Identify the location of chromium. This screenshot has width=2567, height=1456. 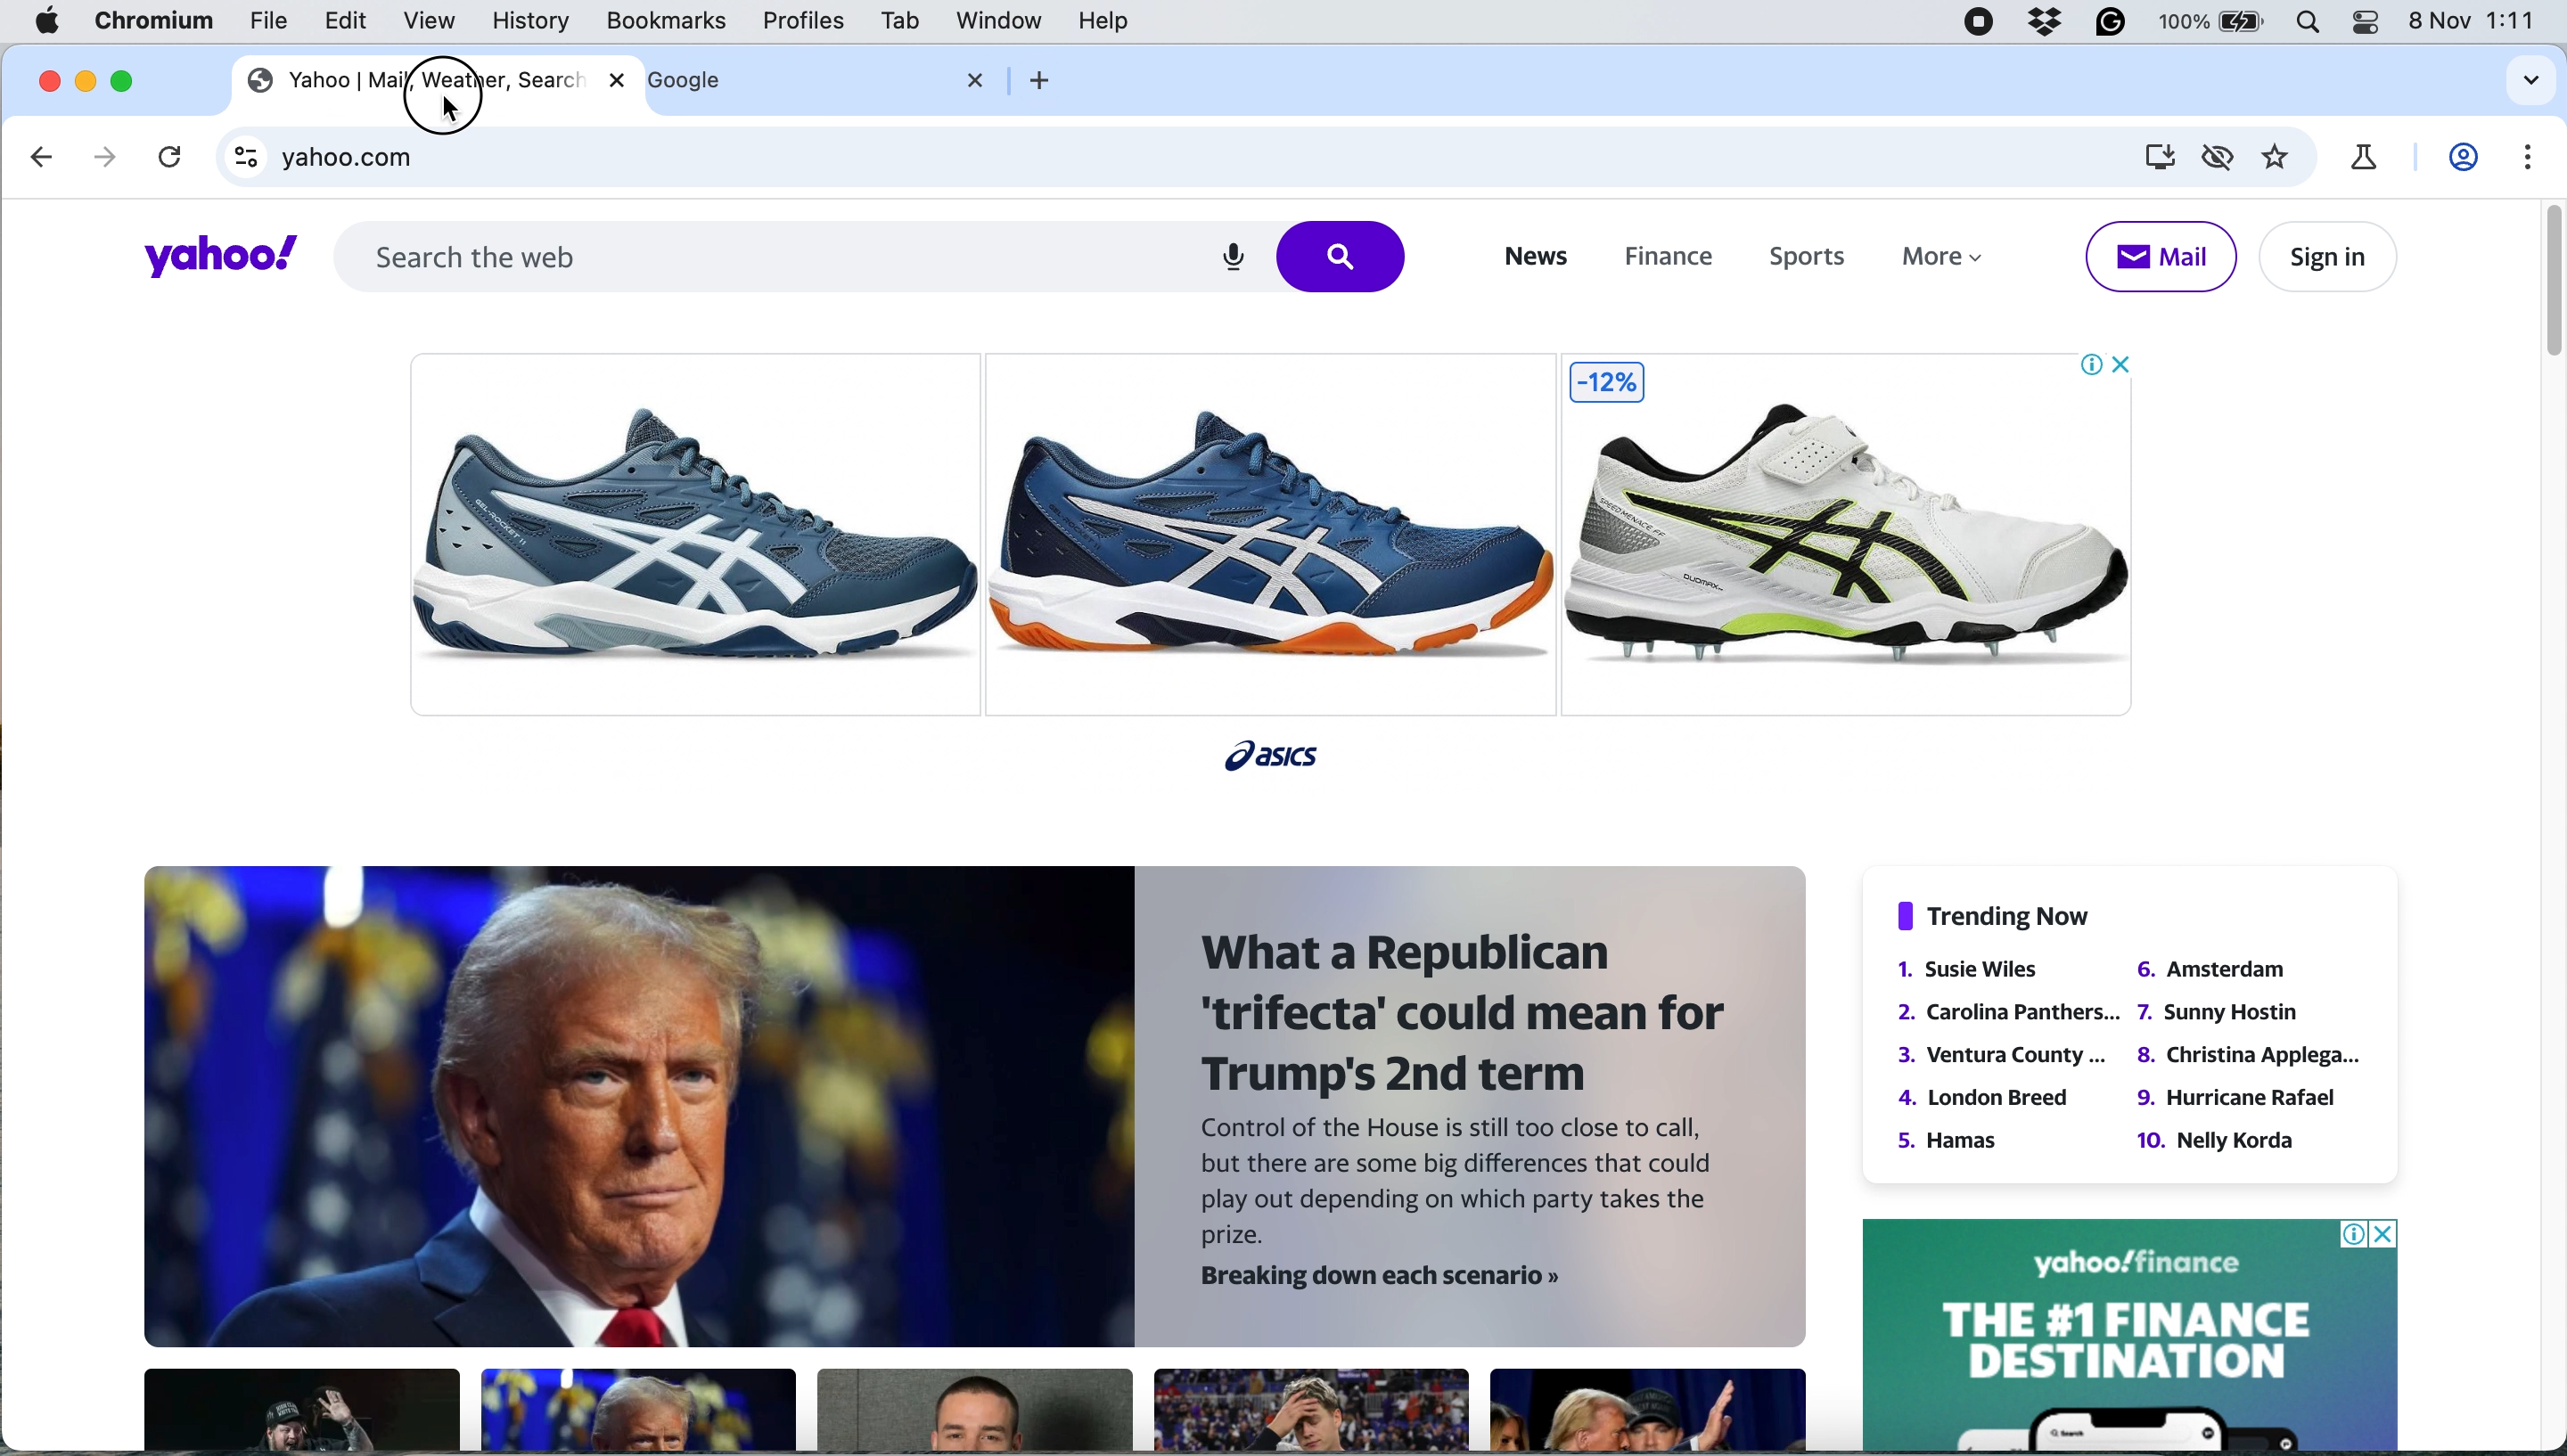
(155, 22).